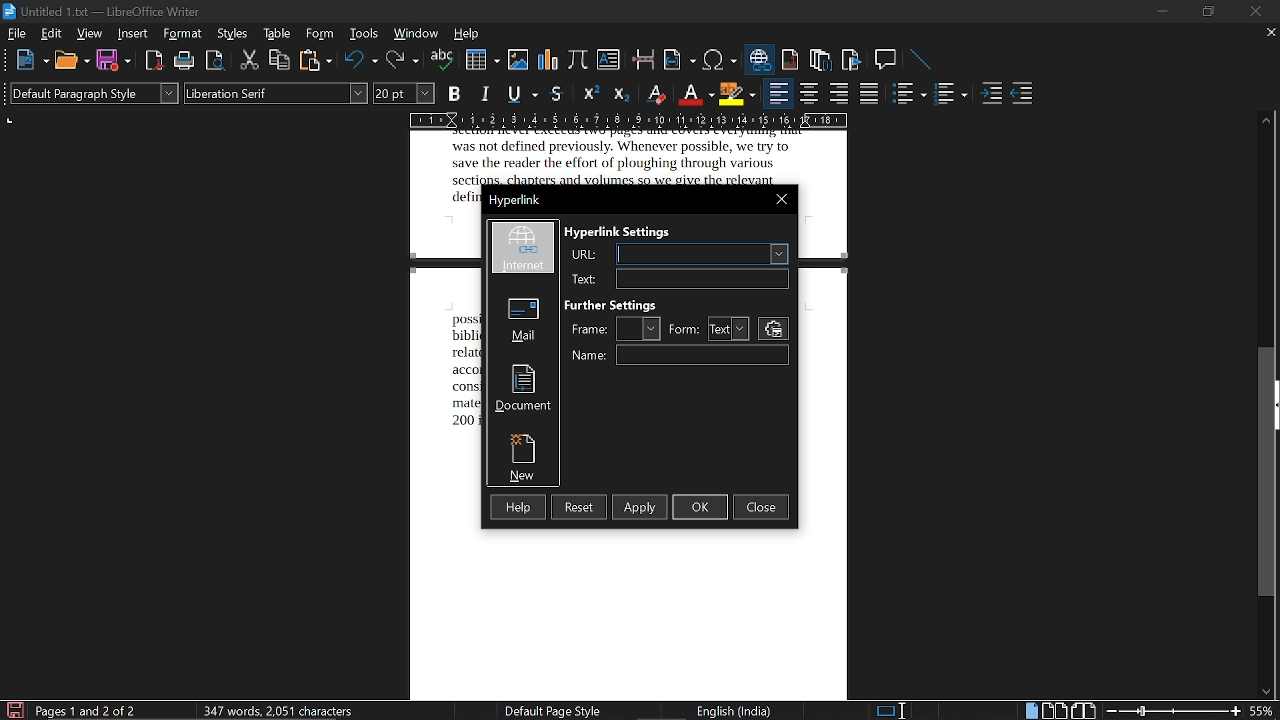 The width and height of the screenshot is (1280, 720). I want to click on insert hyperlink, so click(762, 61).